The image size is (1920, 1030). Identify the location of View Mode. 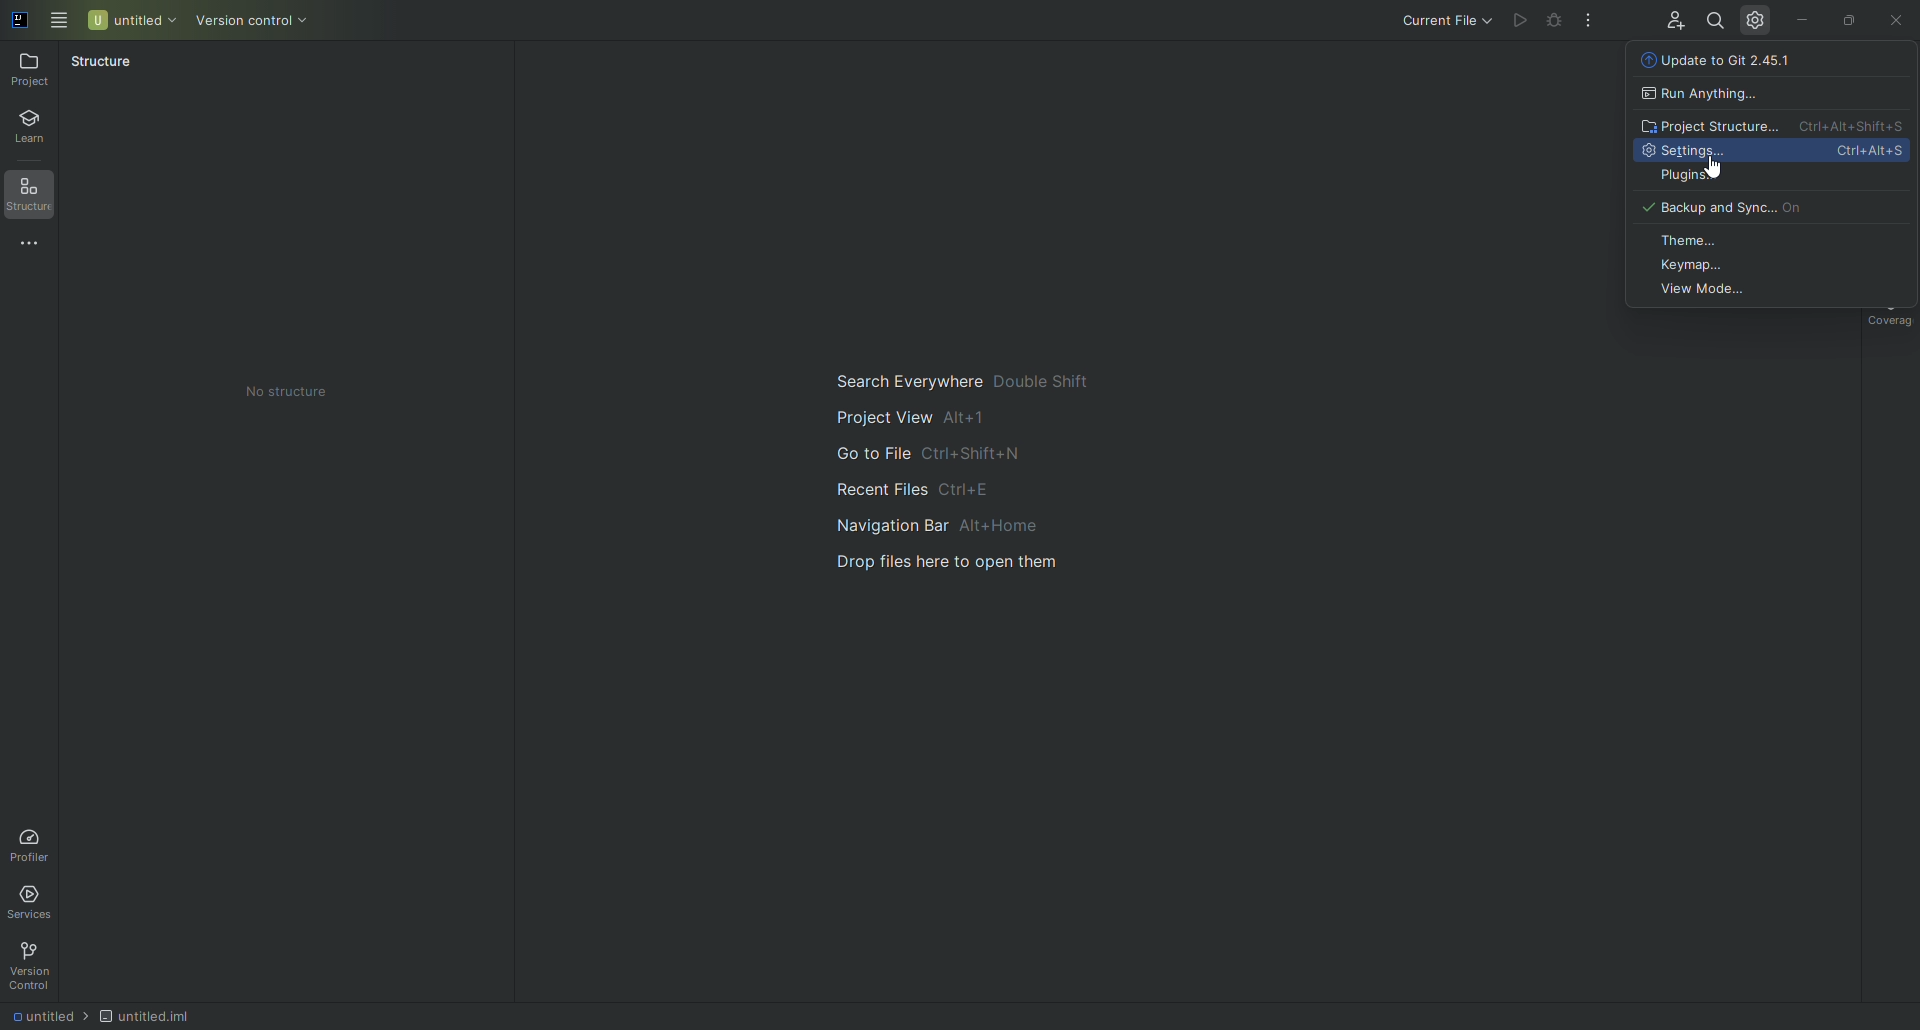
(1694, 290).